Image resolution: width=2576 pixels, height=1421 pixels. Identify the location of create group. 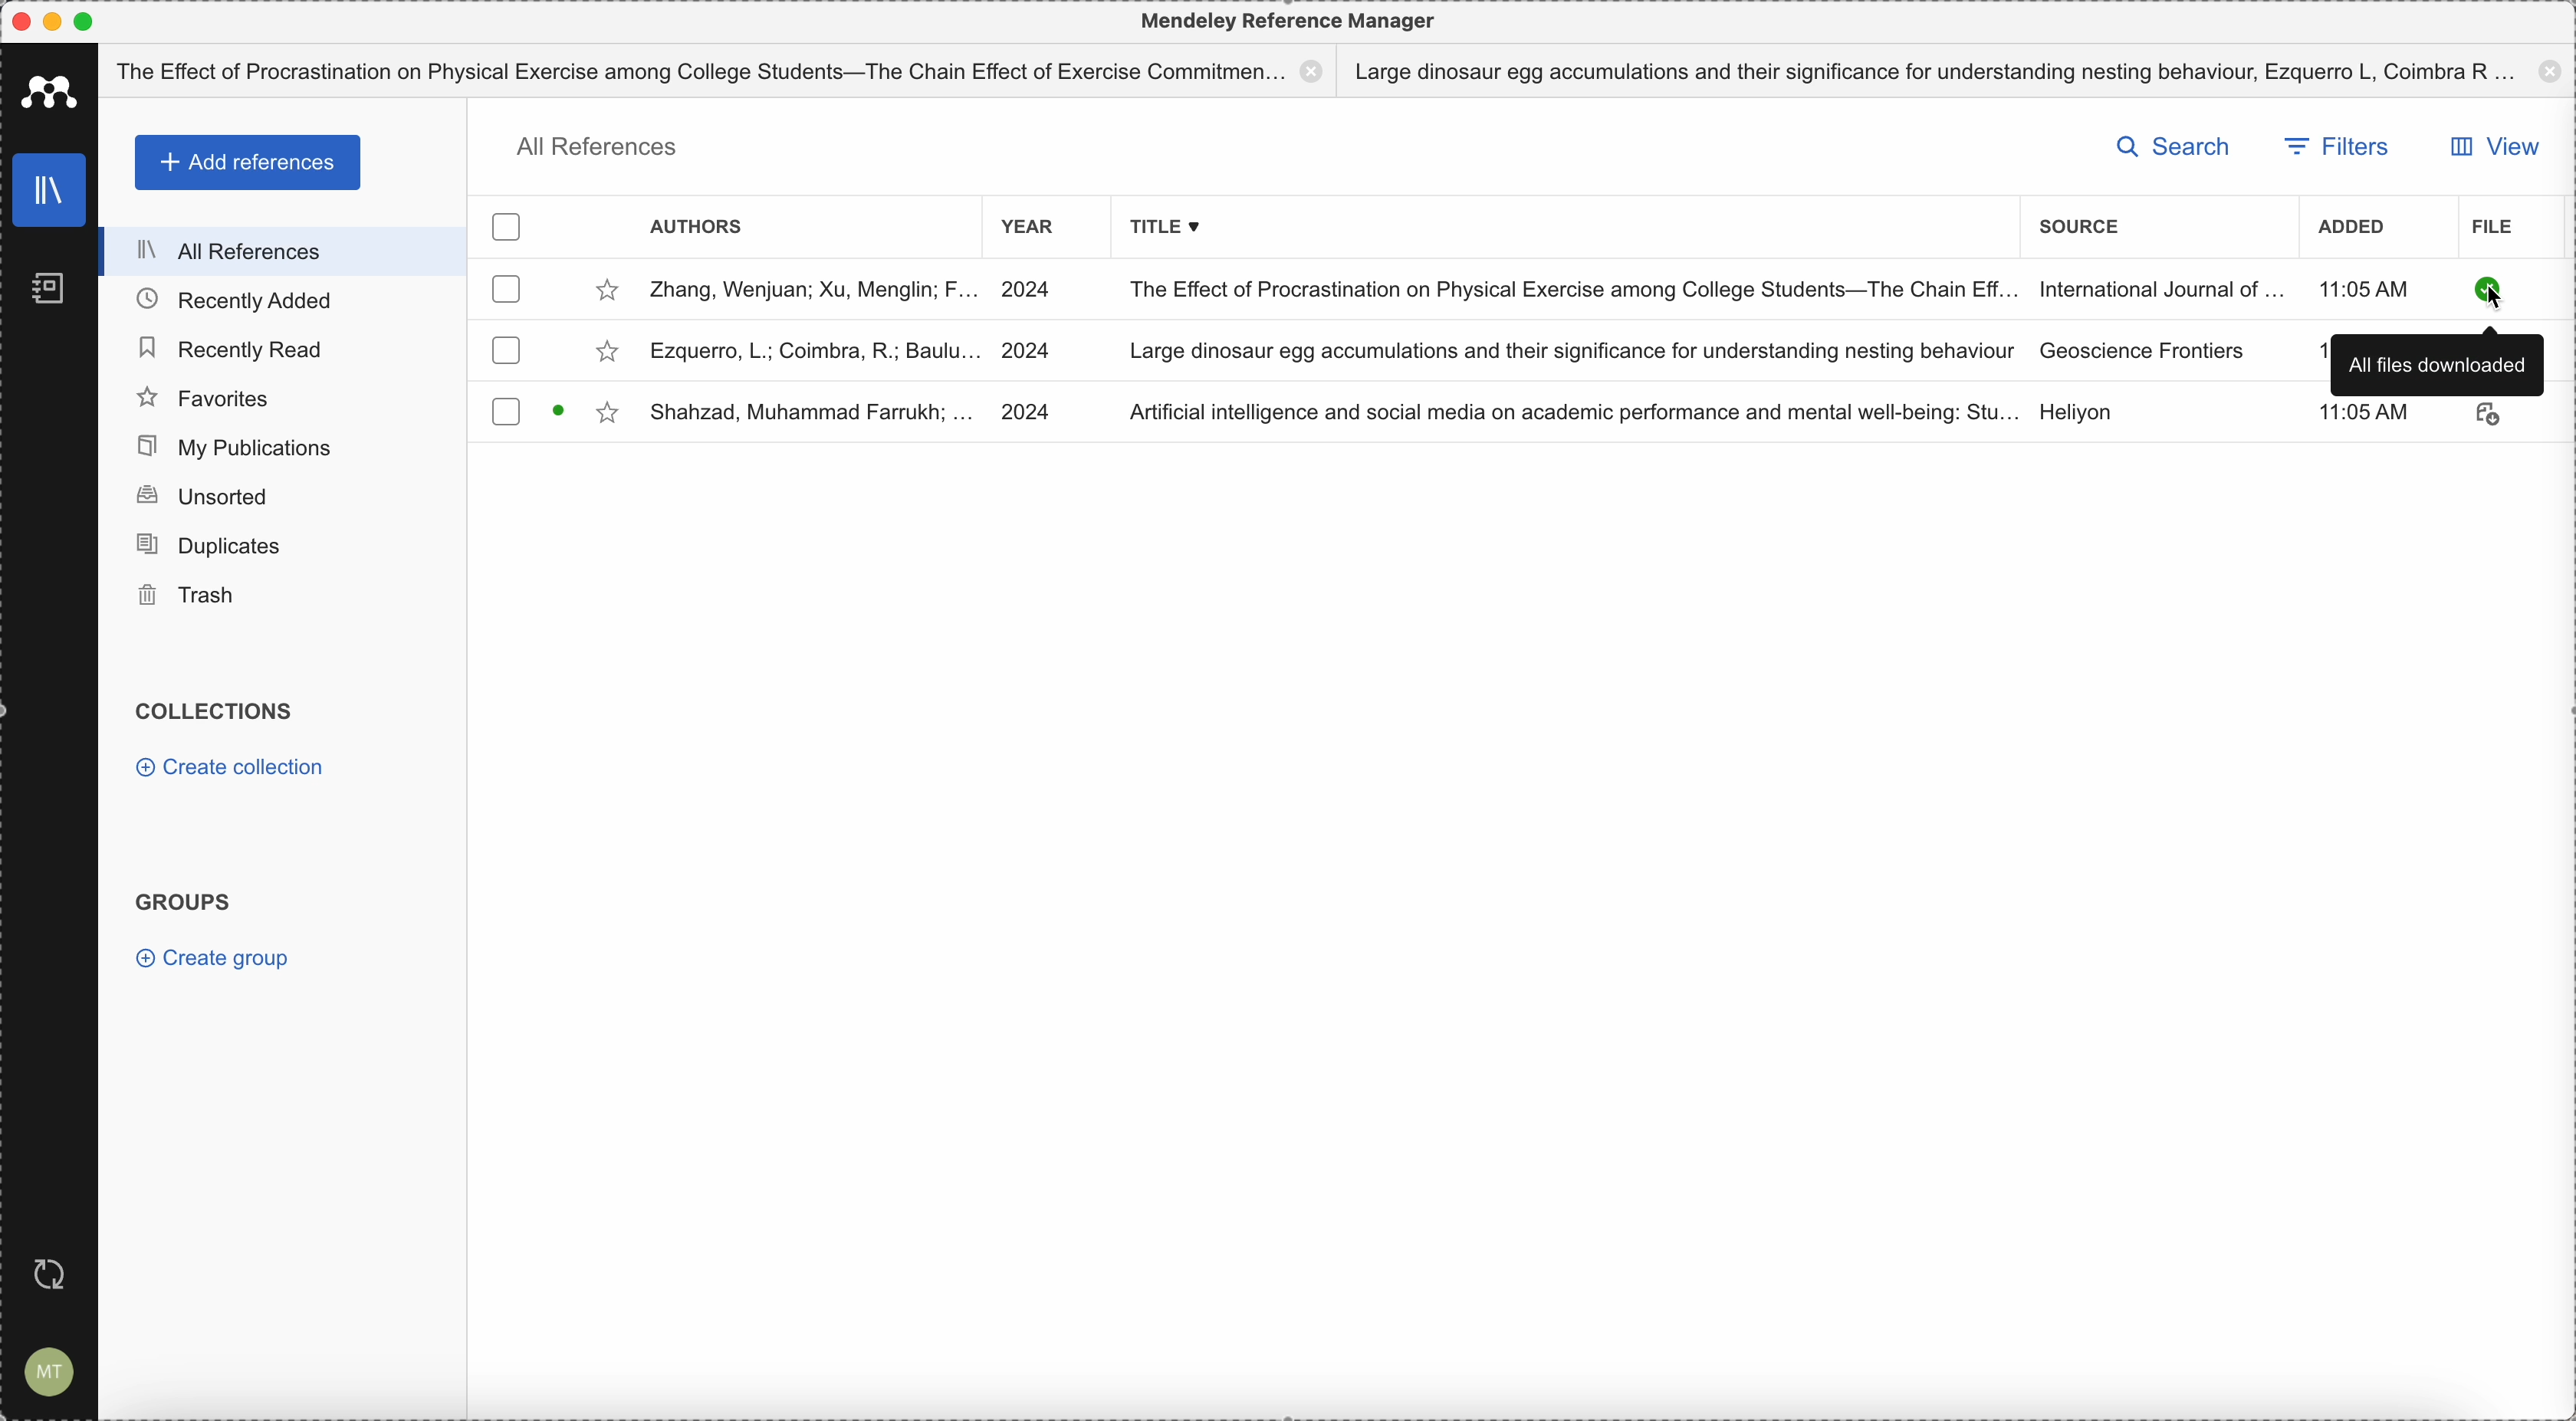
(218, 959).